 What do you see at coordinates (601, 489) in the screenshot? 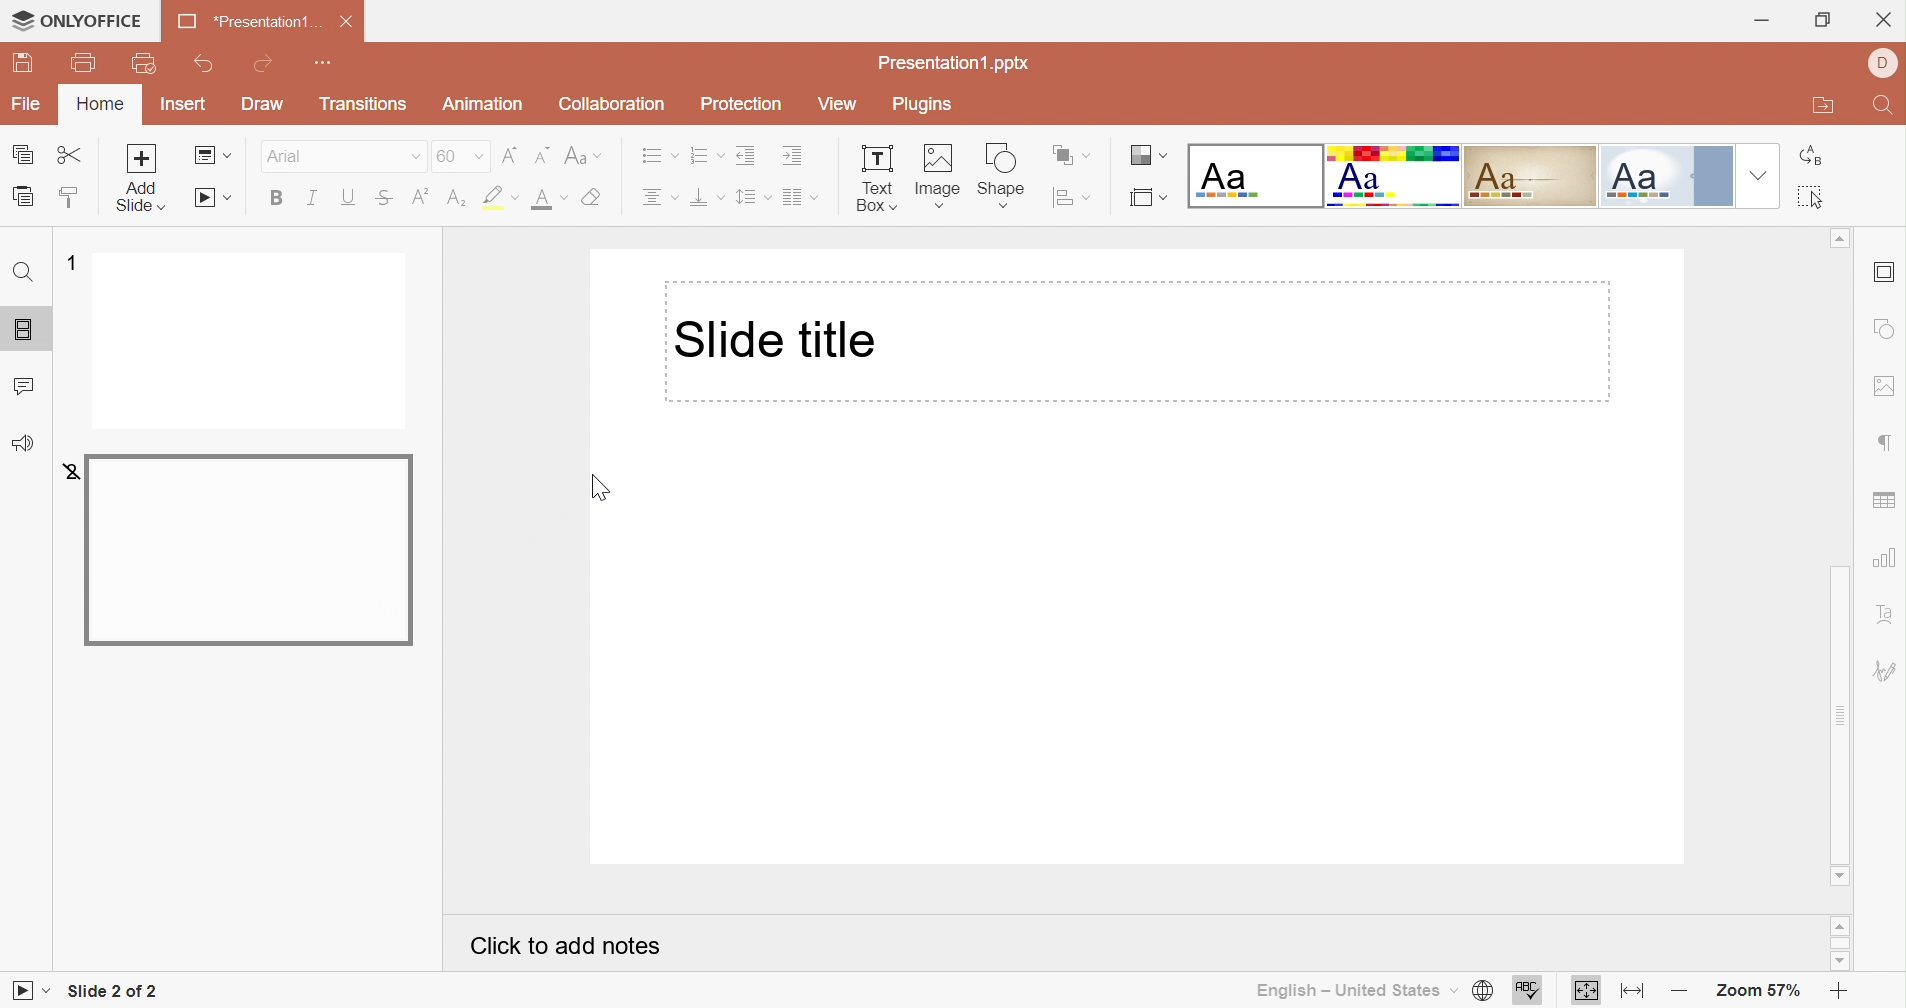
I see `Cursor` at bounding box center [601, 489].